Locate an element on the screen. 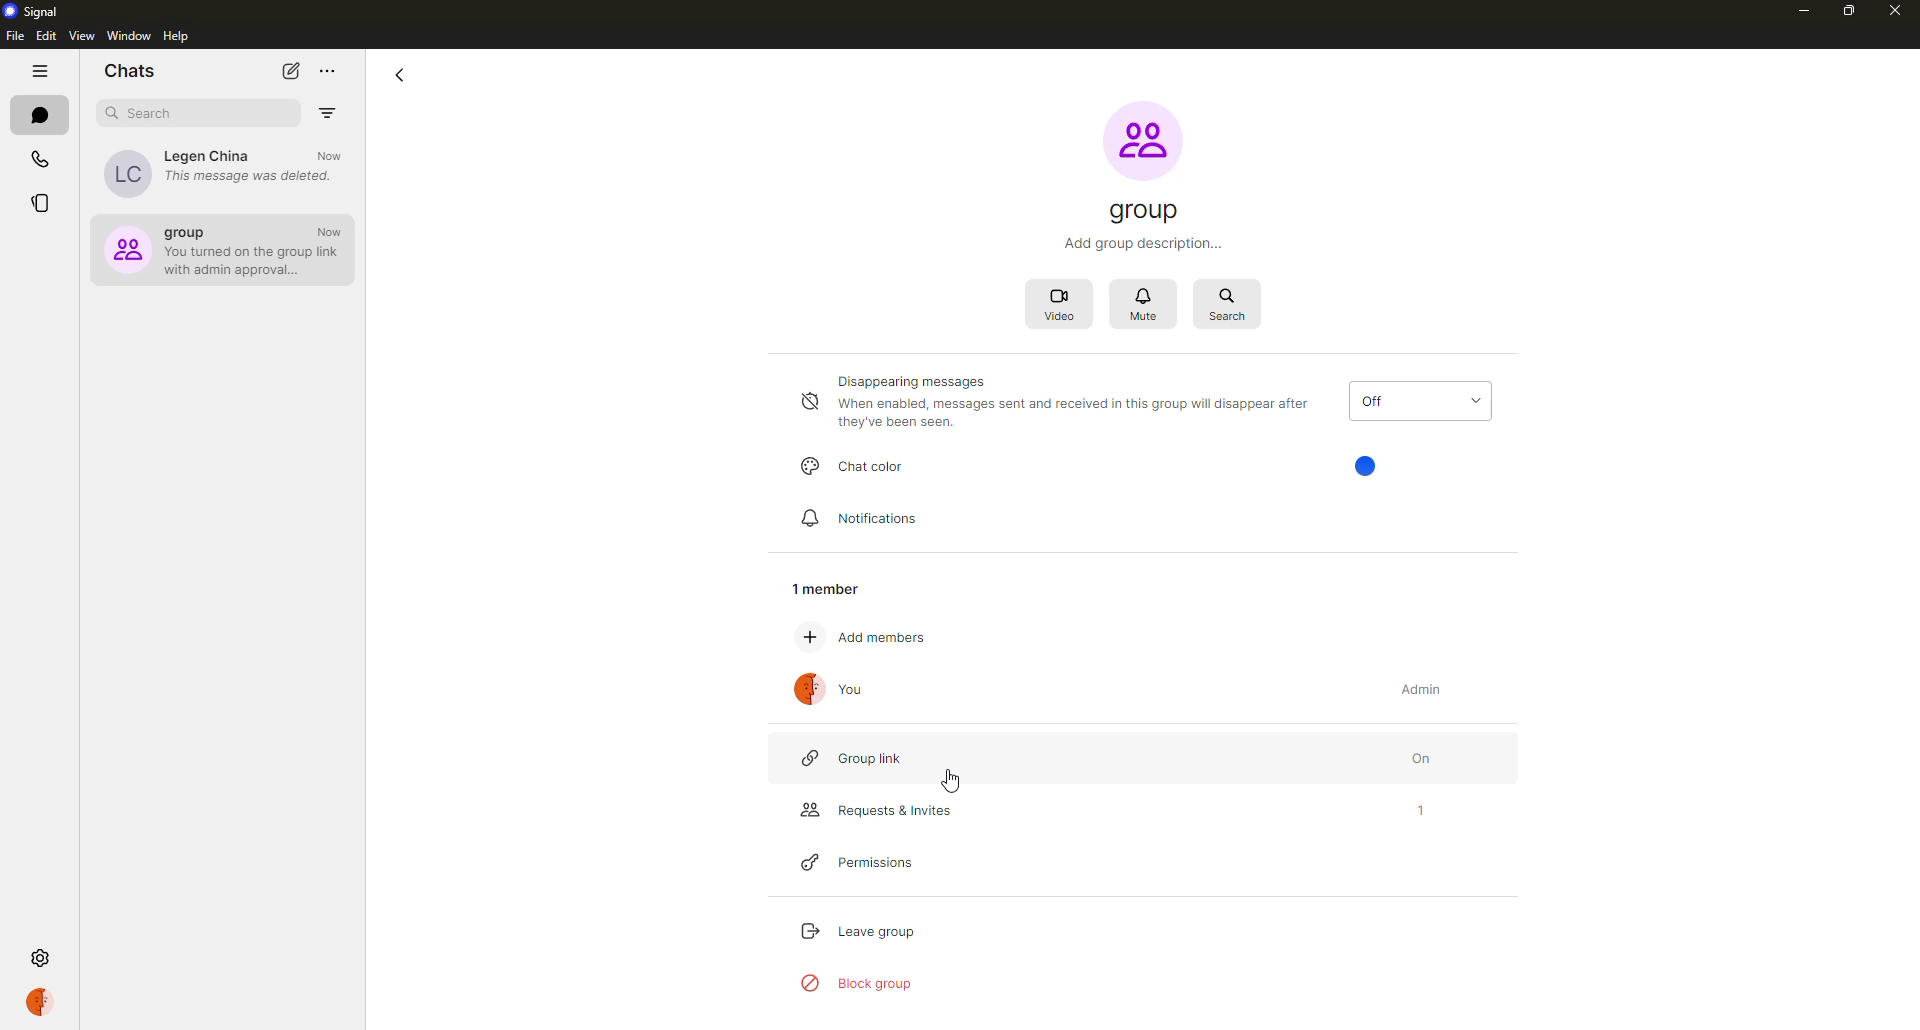  group is located at coordinates (225, 248).